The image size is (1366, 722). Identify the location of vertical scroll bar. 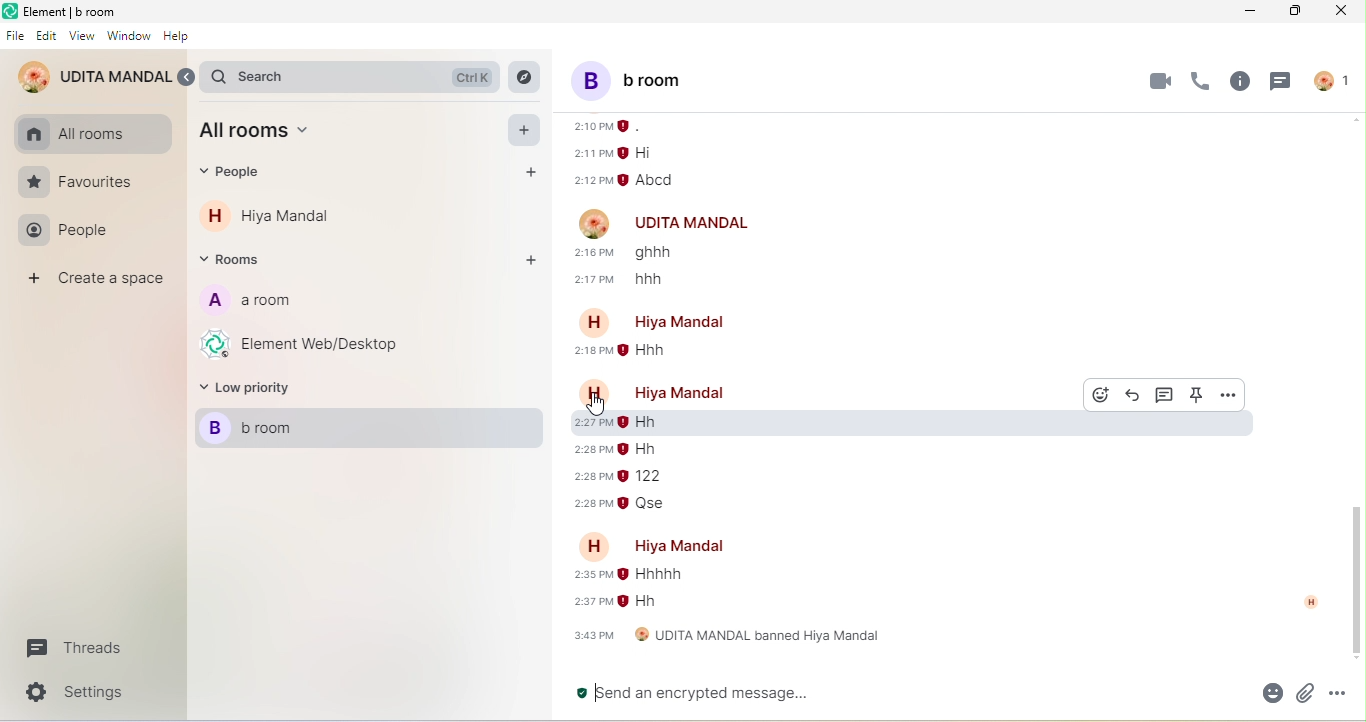
(1357, 577).